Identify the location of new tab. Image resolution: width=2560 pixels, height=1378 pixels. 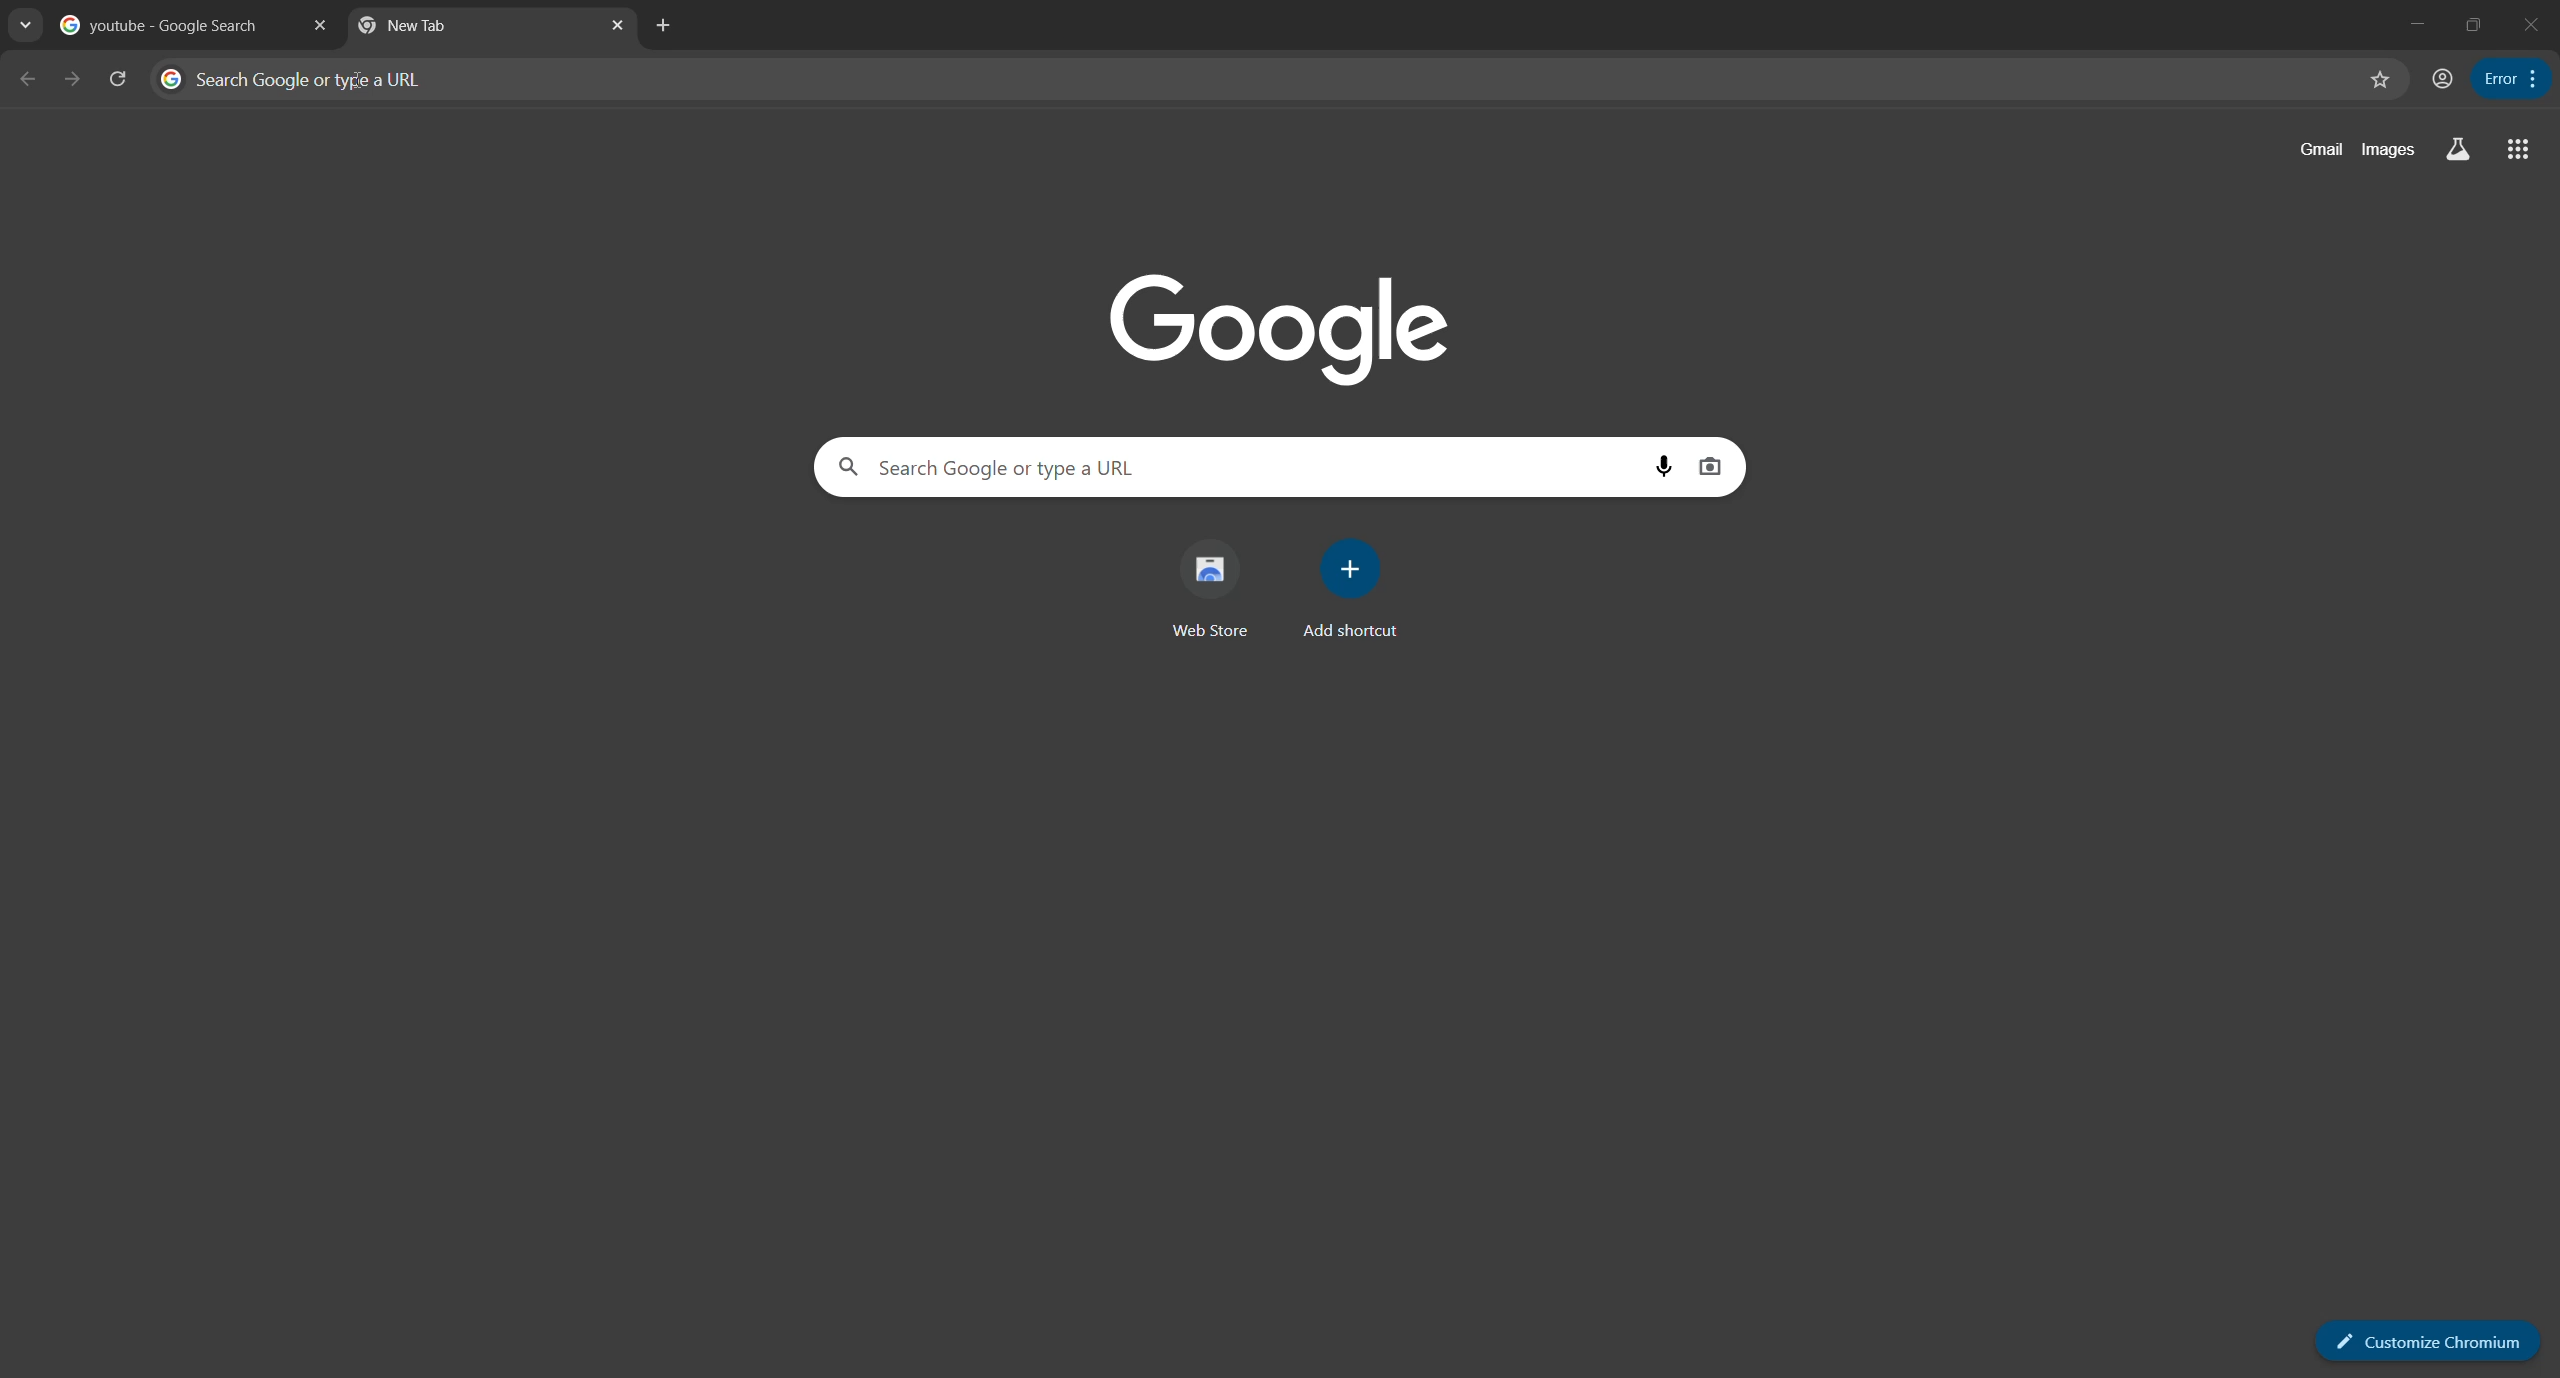
(466, 30).